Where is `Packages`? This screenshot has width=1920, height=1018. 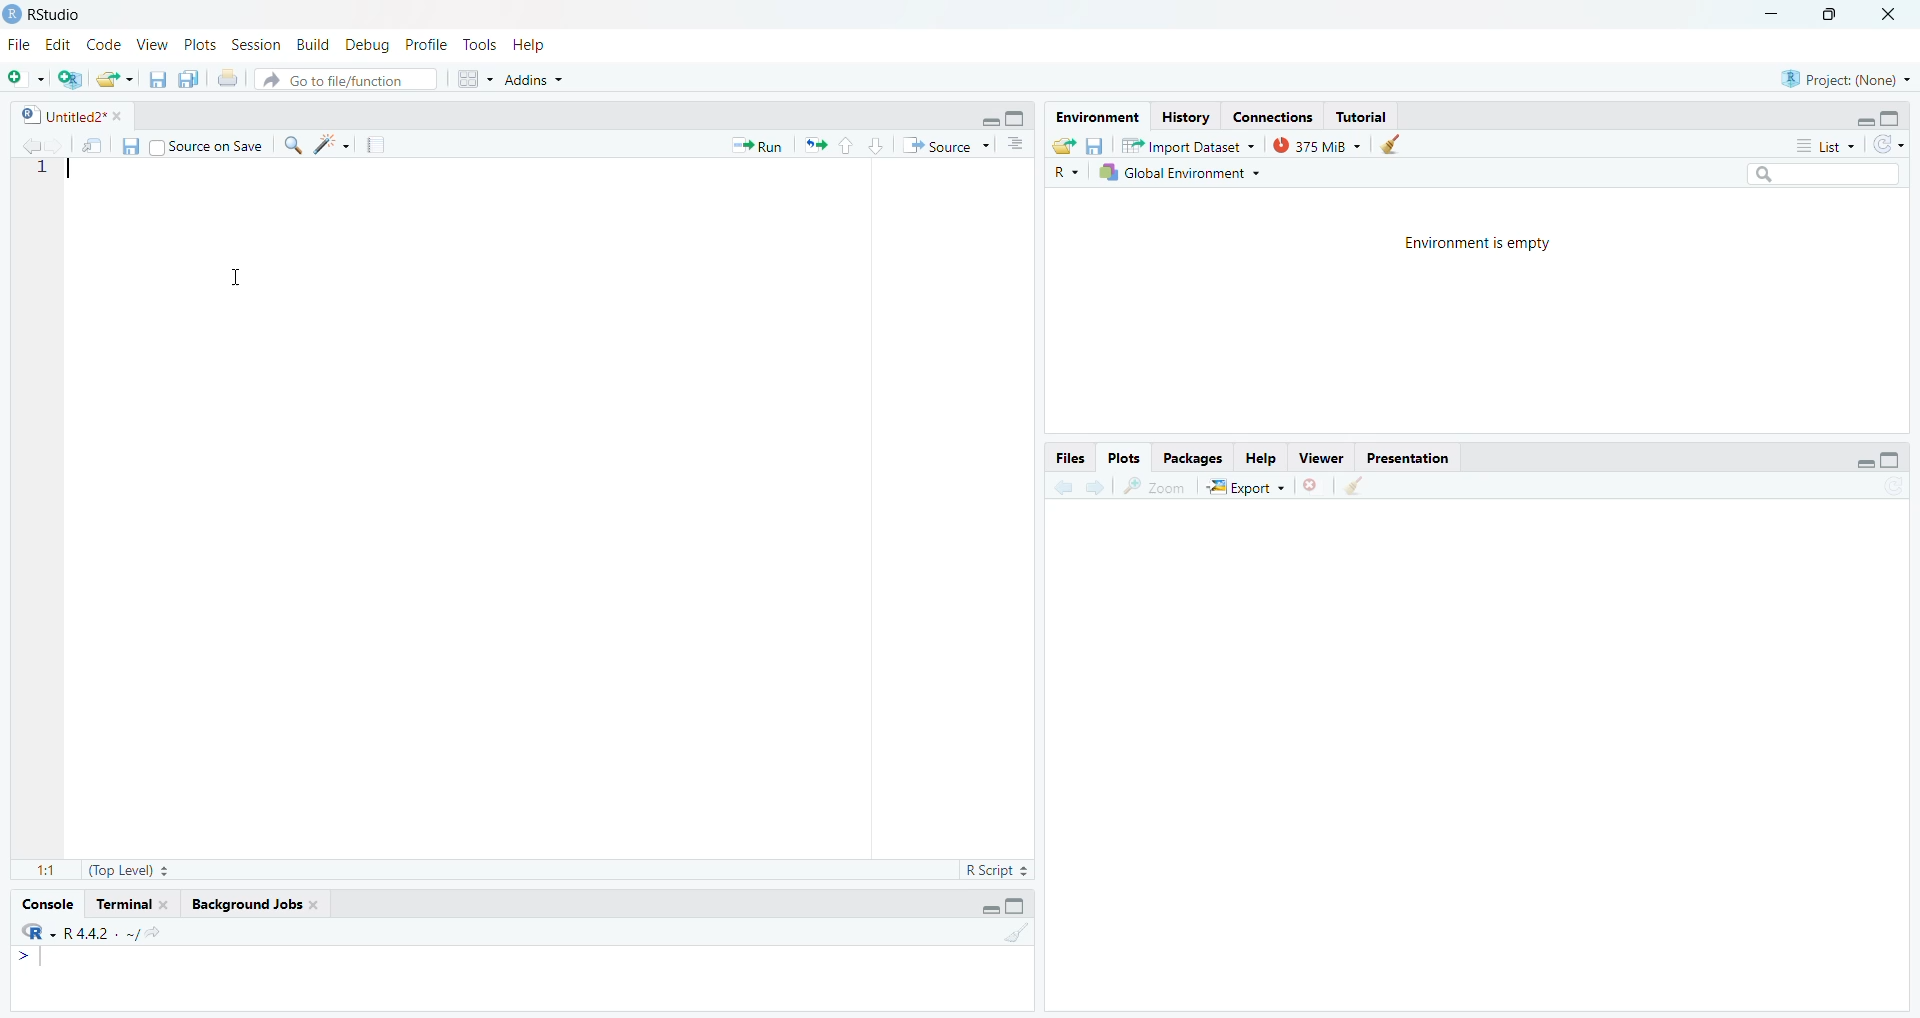 Packages is located at coordinates (1192, 455).